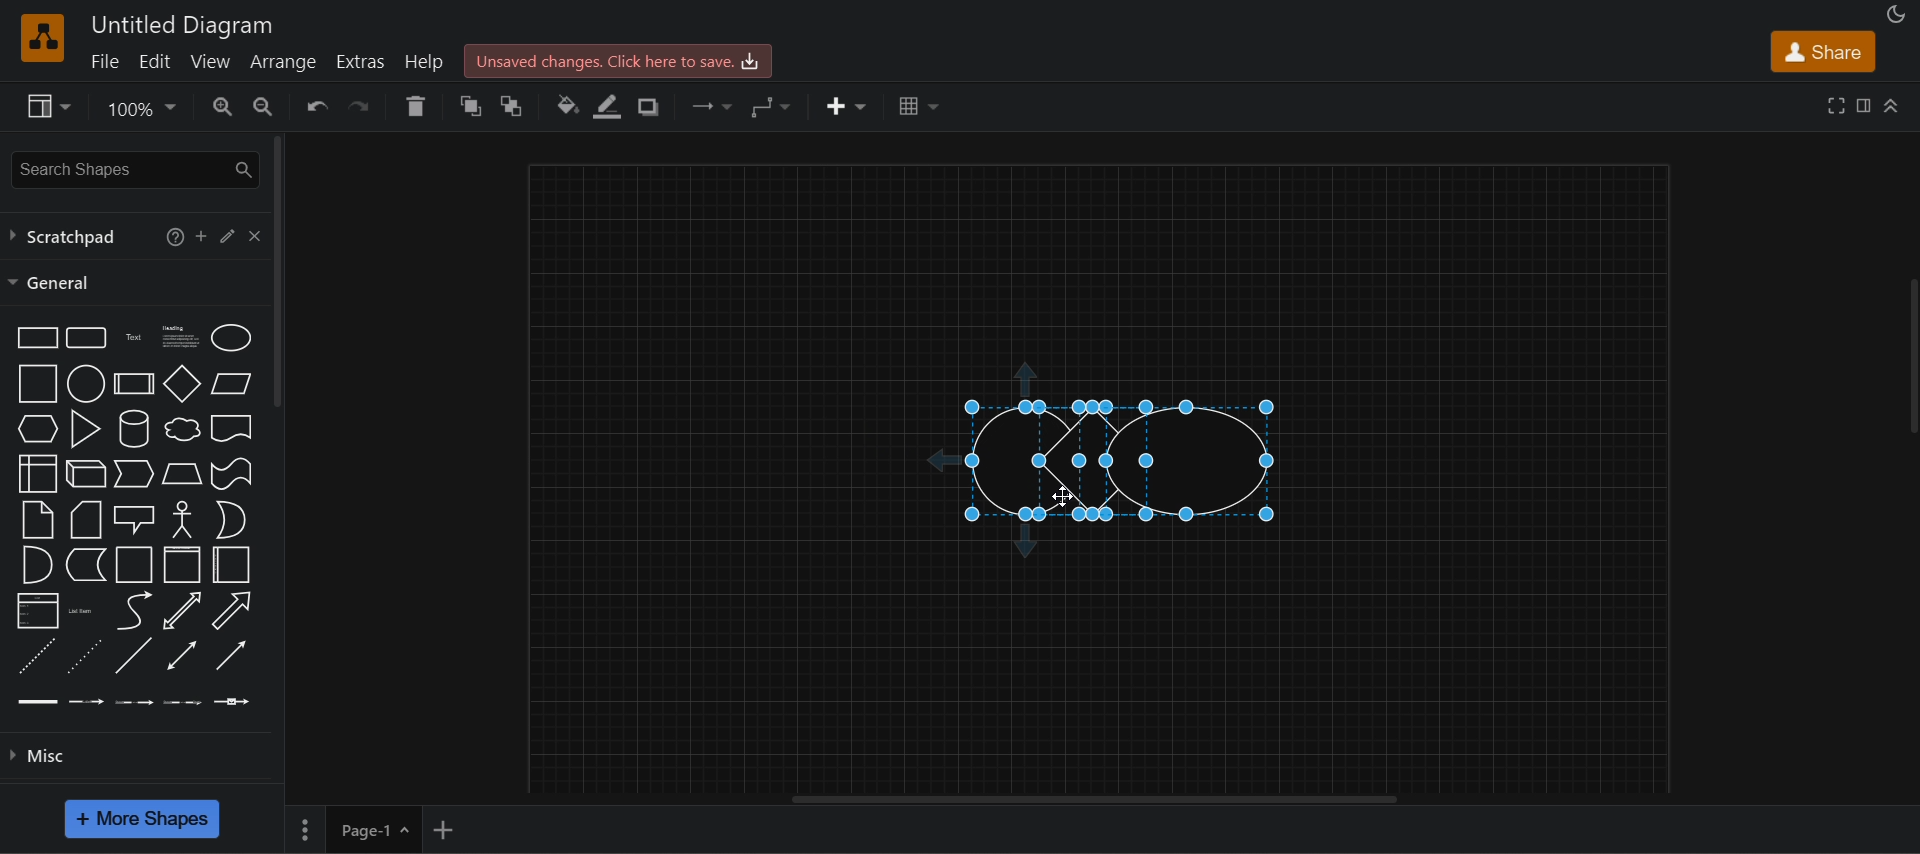 The height and width of the screenshot is (854, 1920). What do you see at coordinates (428, 61) in the screenshot?
I see `help` at bounding box center [428, 61].